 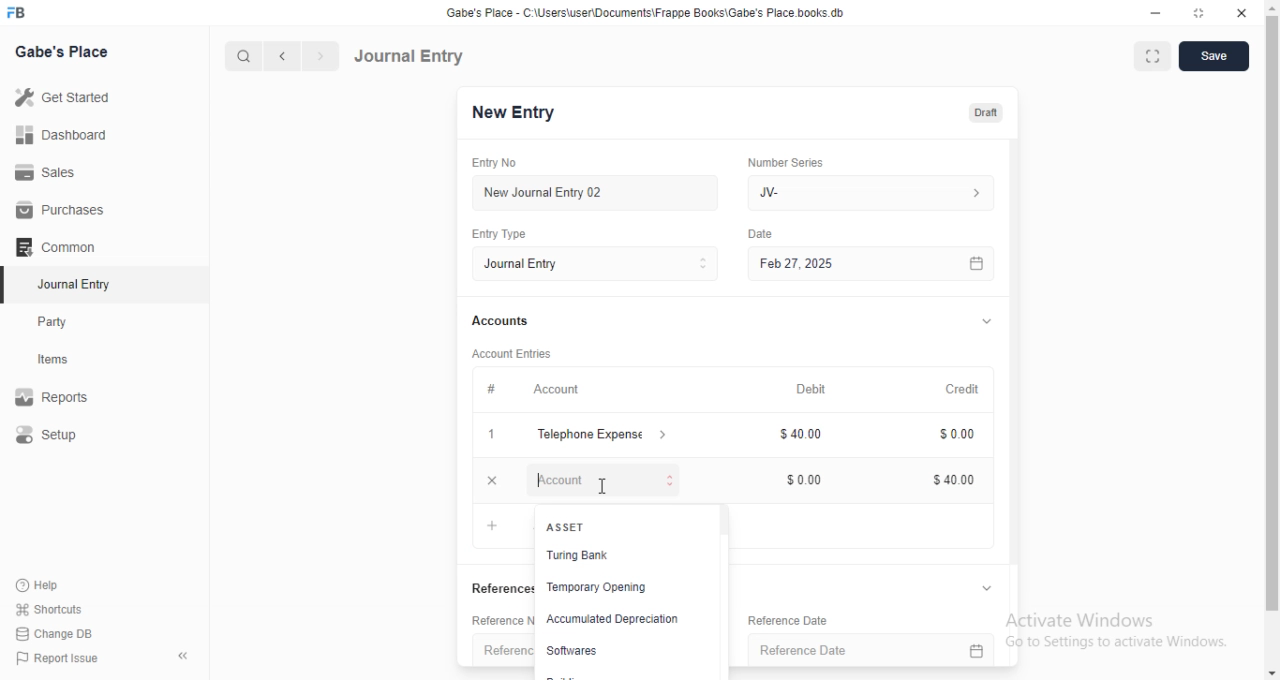 What do you see at coordinates (565, 390) in the screenshot?
I see `Account` at bounding box center [565, 390].